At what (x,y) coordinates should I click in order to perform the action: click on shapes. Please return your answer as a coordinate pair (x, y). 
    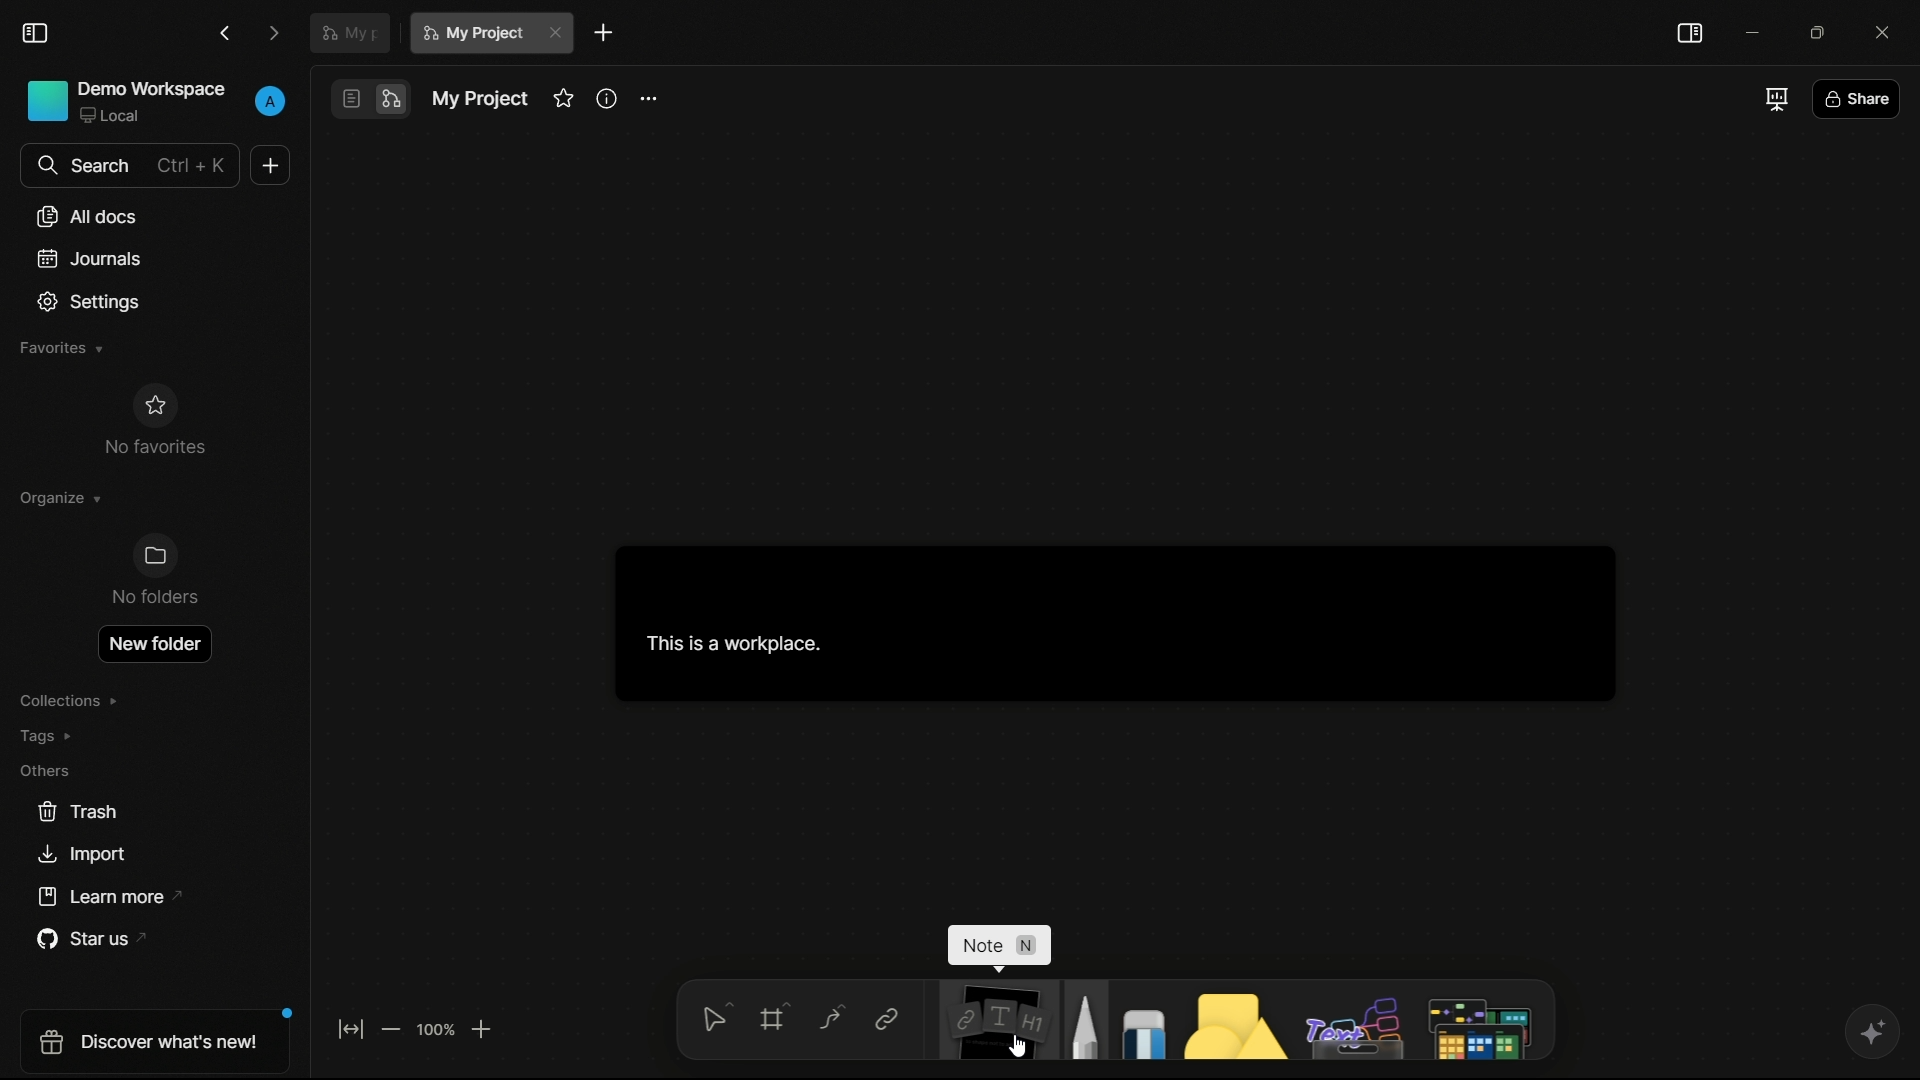
    Looking at the image, I should click on (1228, 1019).